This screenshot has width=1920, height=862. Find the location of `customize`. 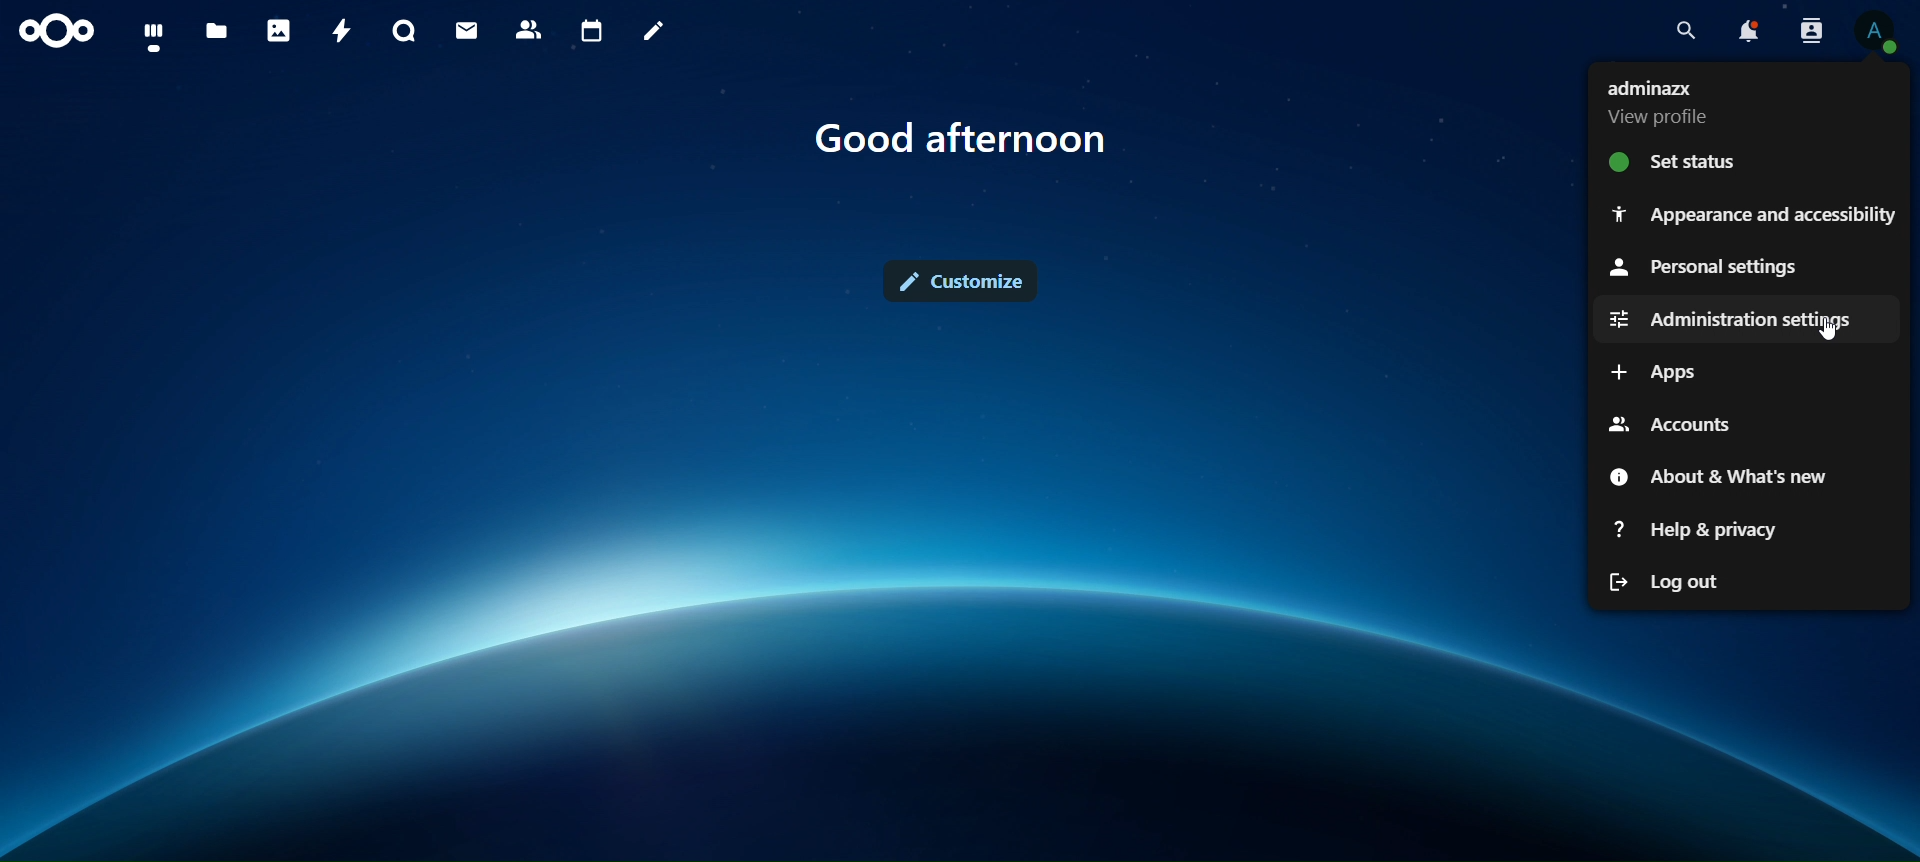

customize is located at coordinates (964, 282).